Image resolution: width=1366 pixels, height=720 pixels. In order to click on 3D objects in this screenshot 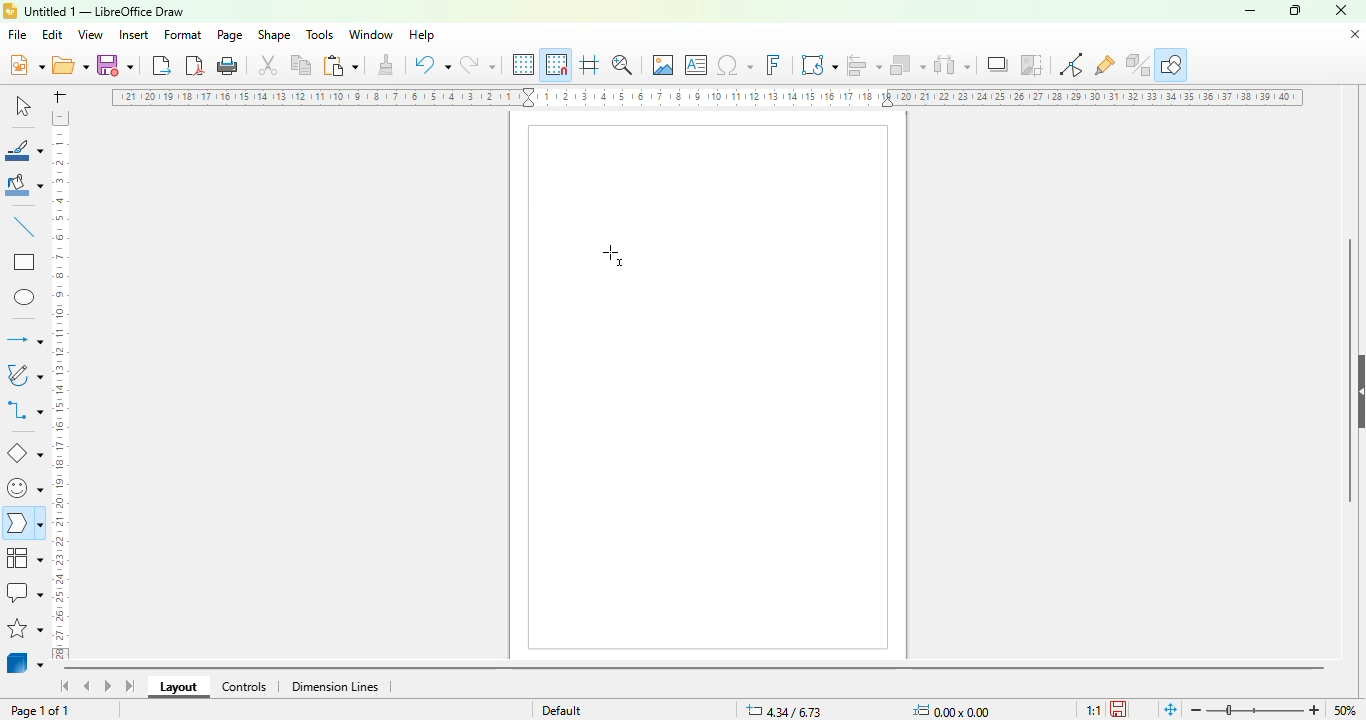, I will do `click(25, 661)`.